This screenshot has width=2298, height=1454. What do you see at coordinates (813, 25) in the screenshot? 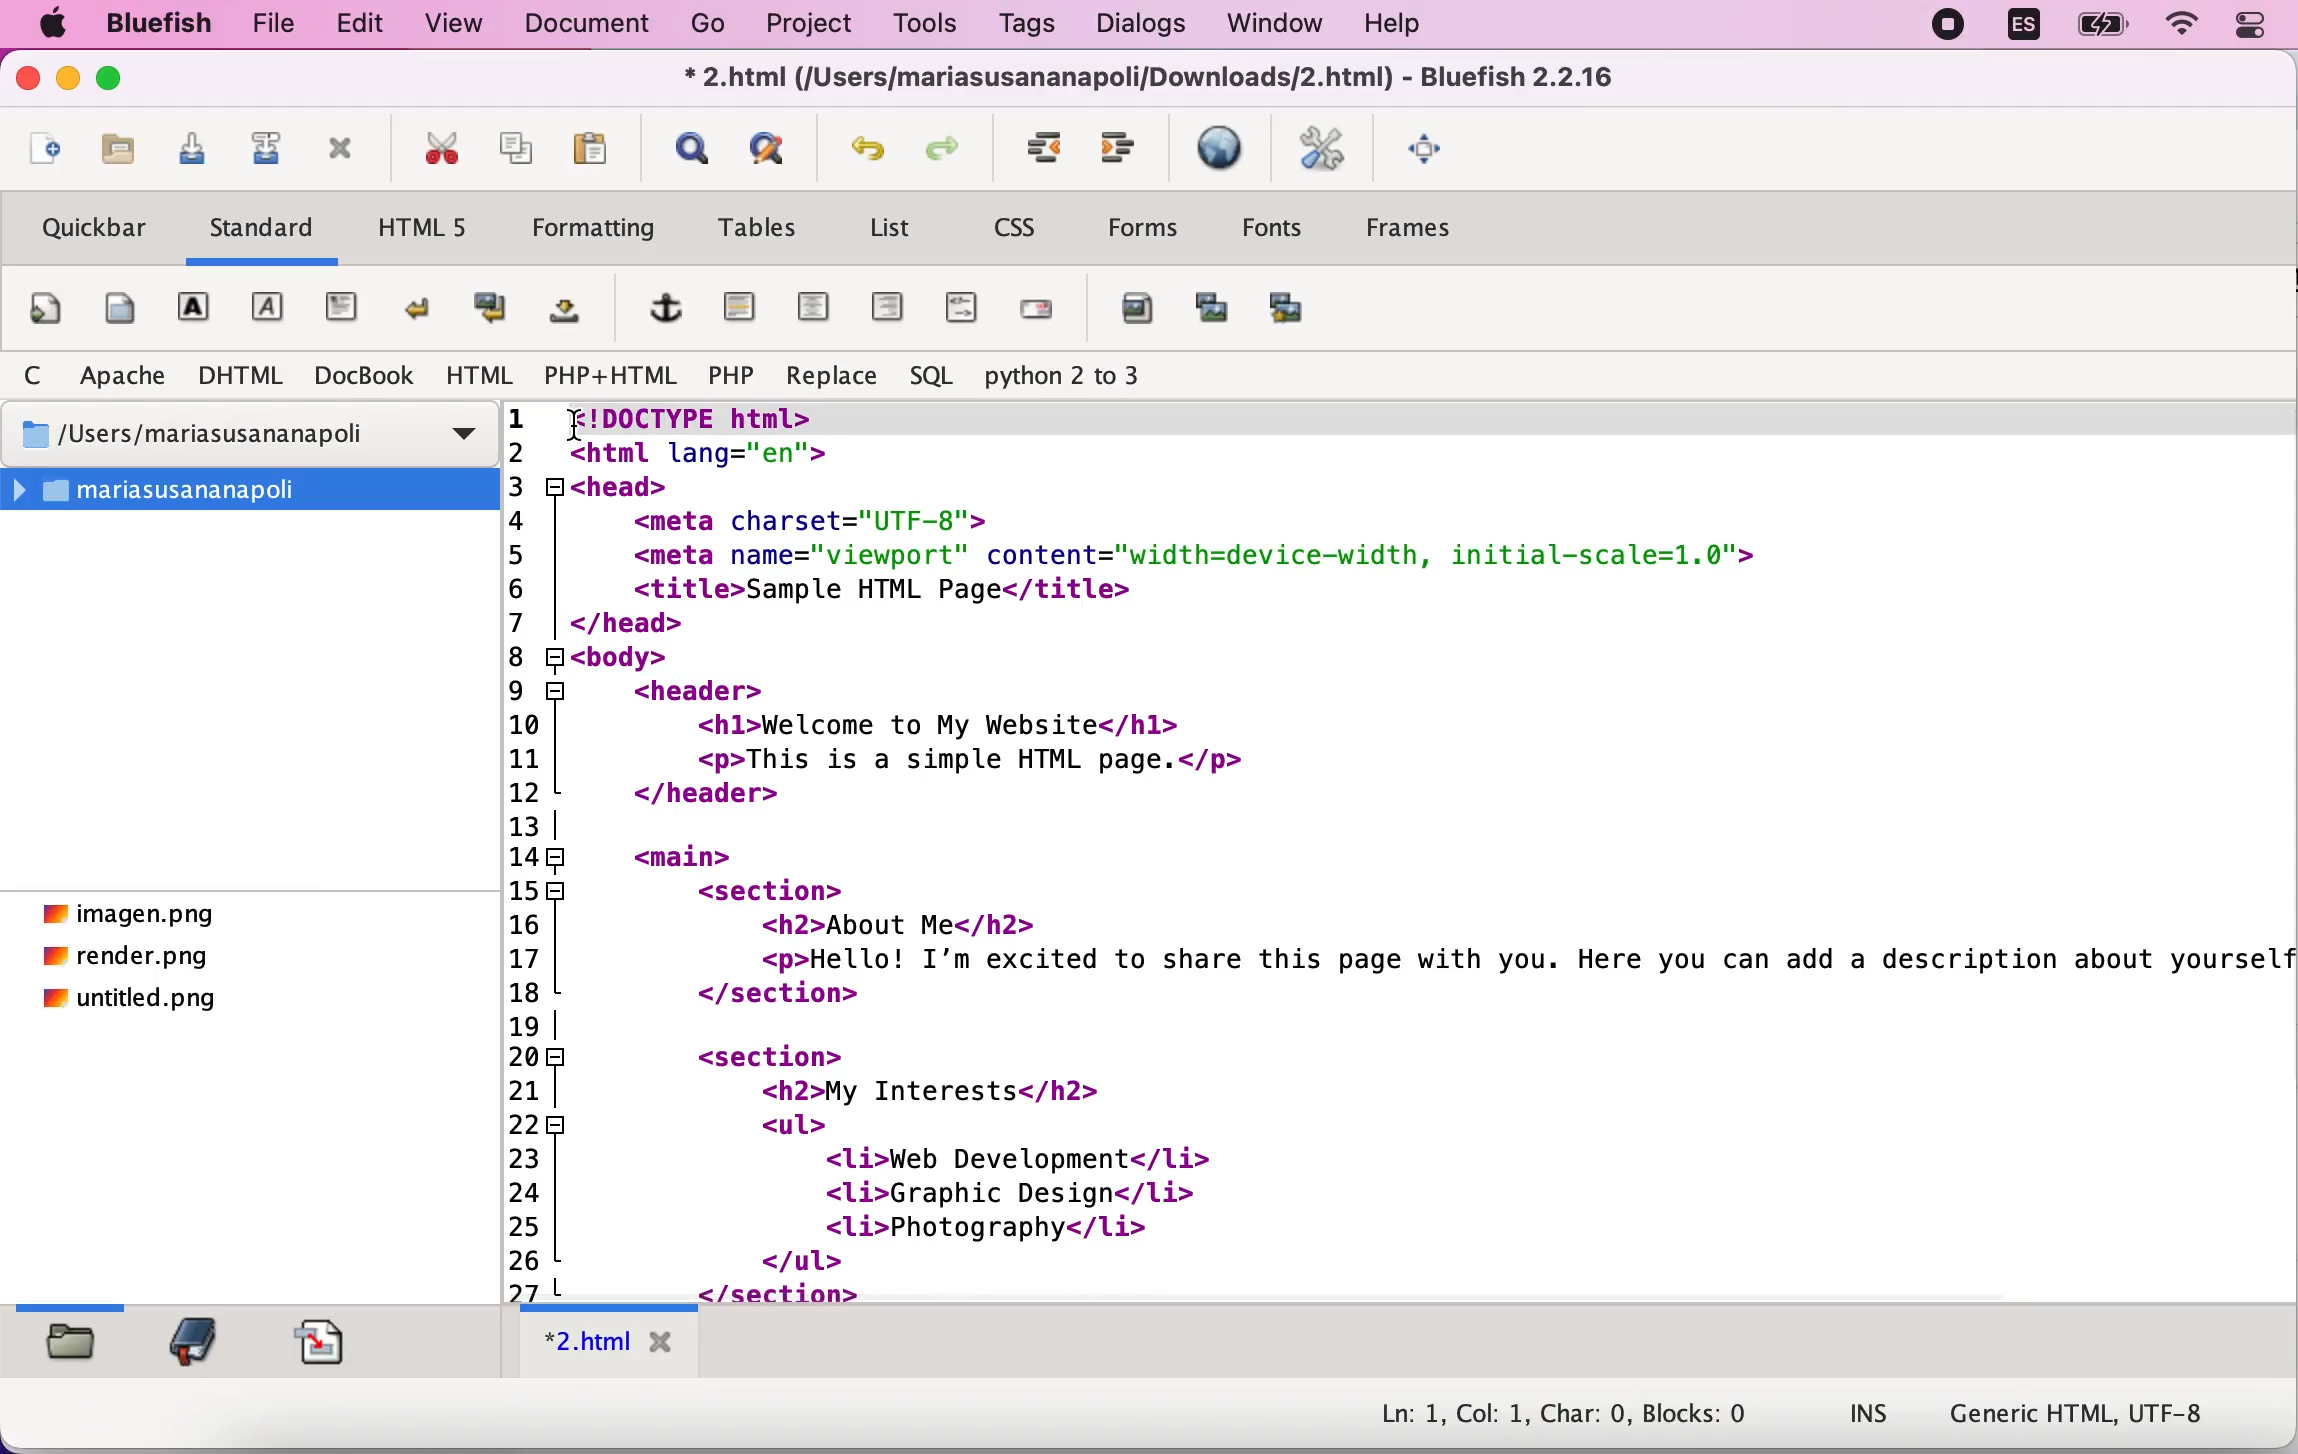
I see `project` at bounding box center [813, 25].